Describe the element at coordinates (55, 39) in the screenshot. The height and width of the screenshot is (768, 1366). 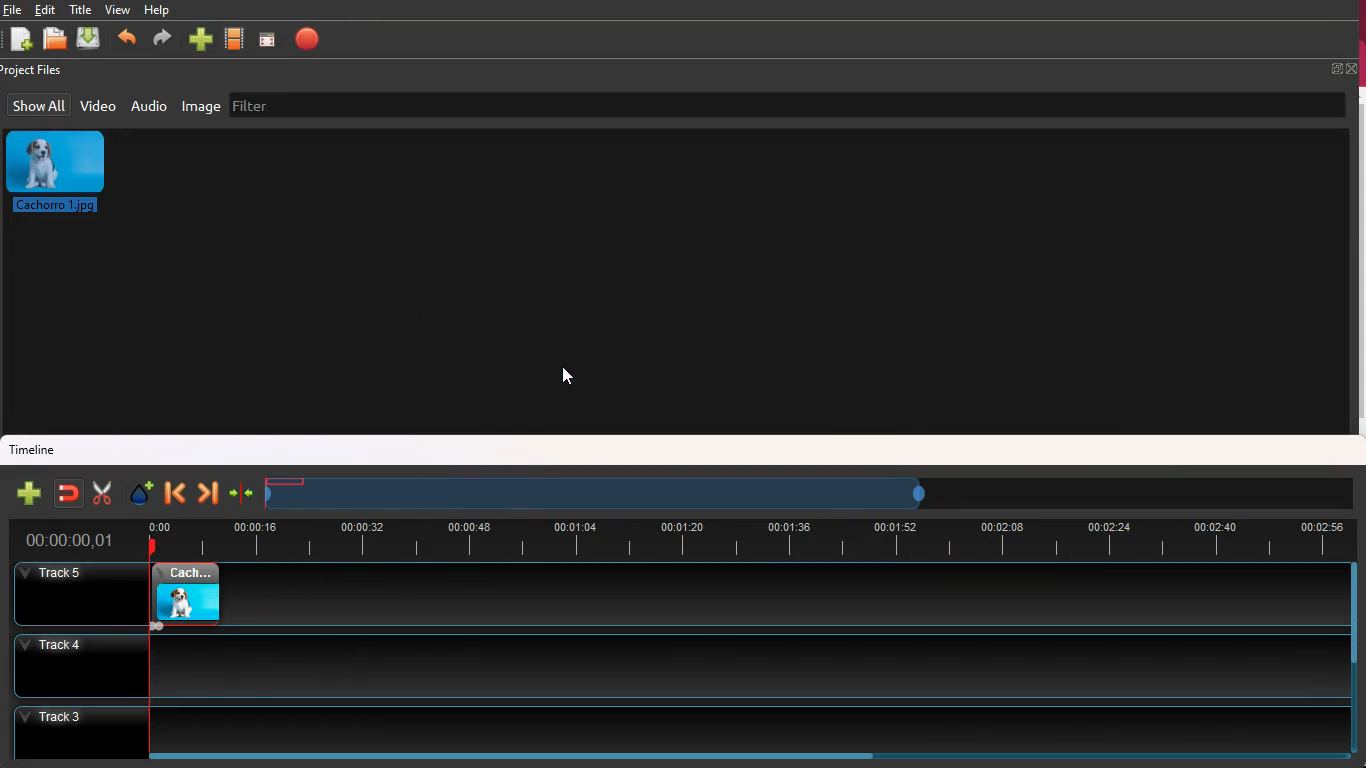
I see `open files` at that location.